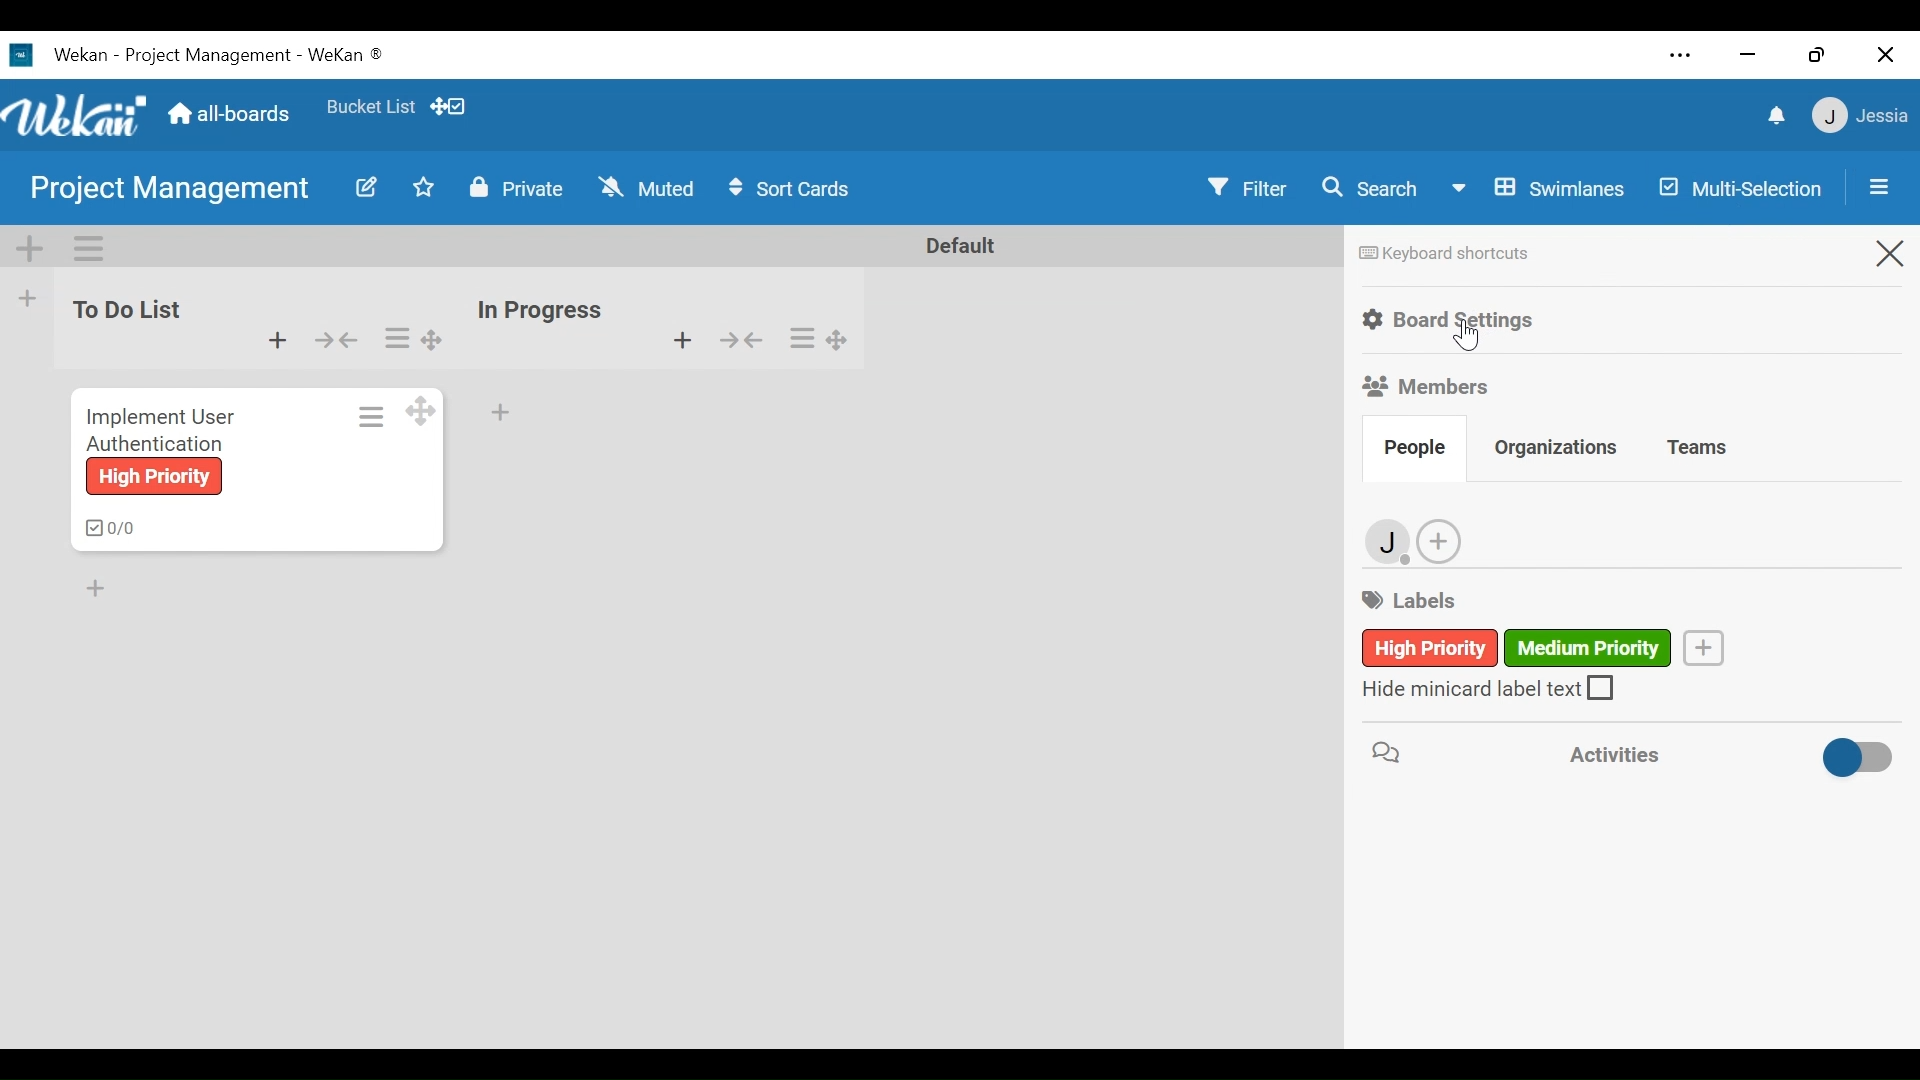  I want to click on favorites, so click(368, 103).